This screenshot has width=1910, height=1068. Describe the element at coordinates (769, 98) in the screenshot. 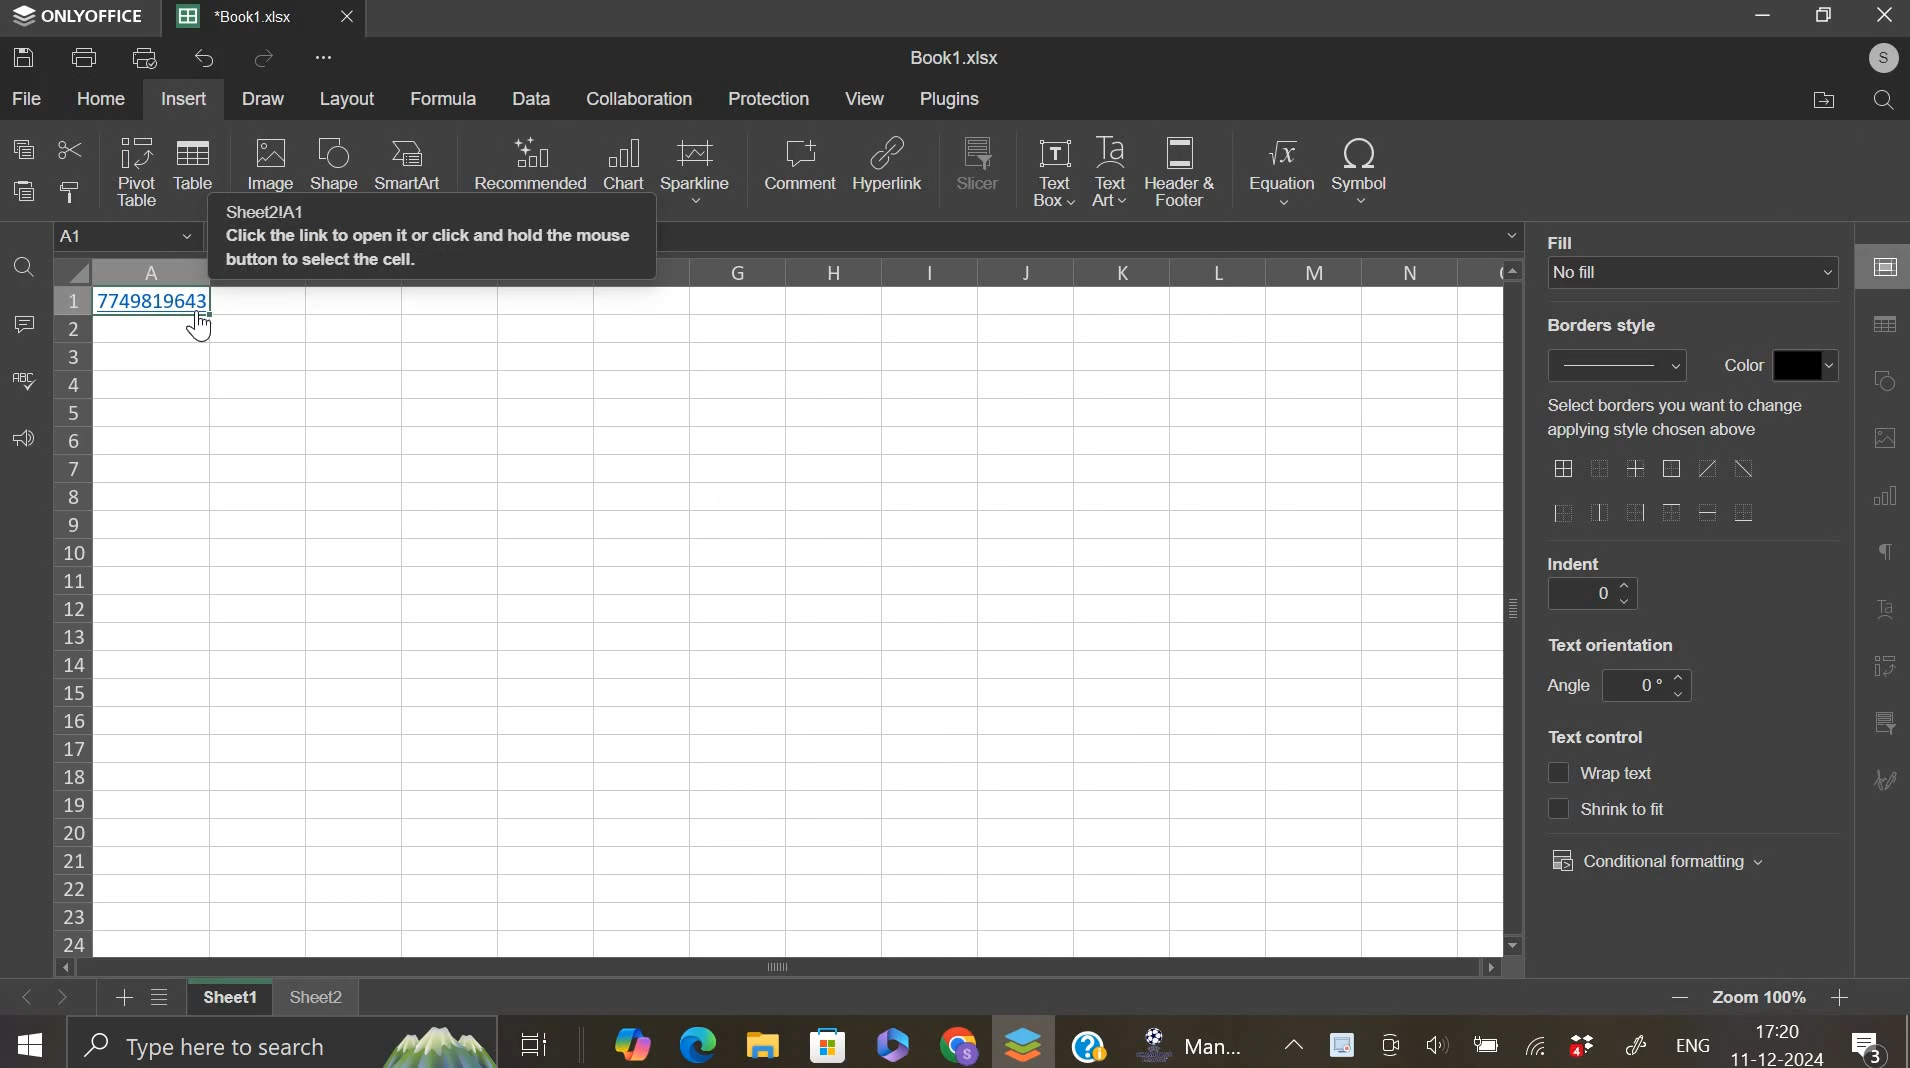

I see `protection` at that location.